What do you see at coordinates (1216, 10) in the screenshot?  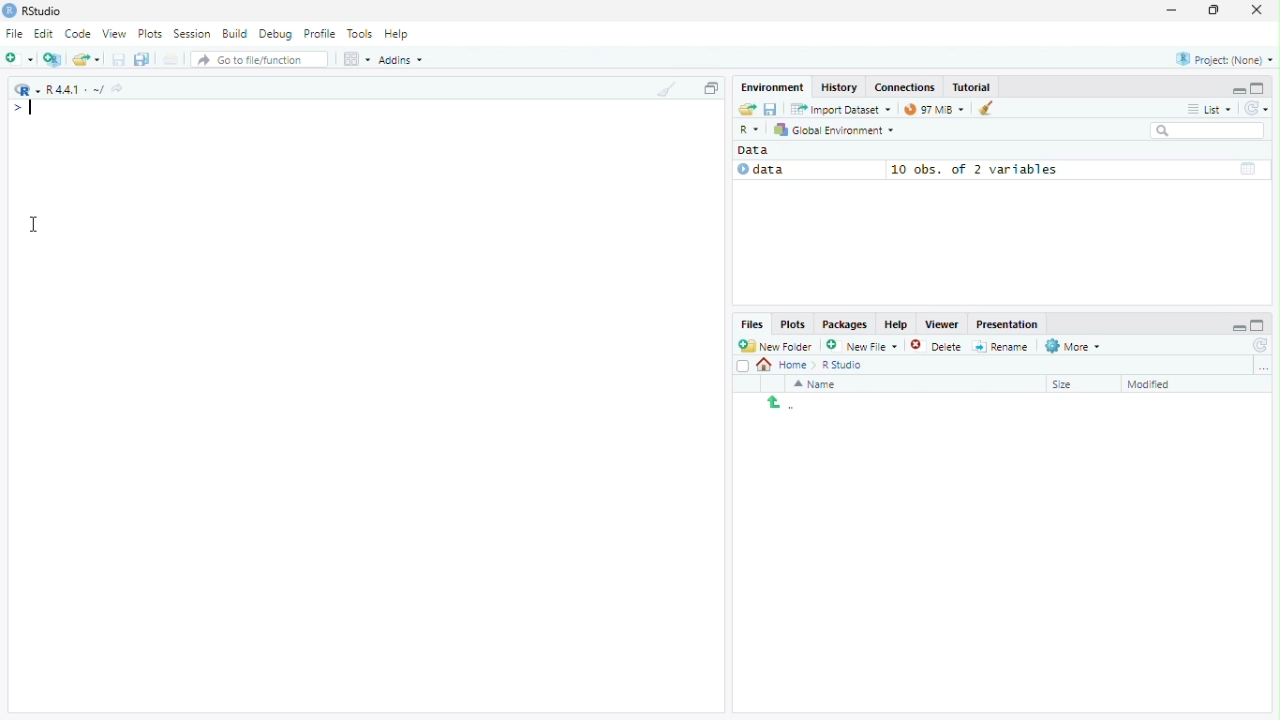 I see `Maximize` at bounding box center [1216, 10].